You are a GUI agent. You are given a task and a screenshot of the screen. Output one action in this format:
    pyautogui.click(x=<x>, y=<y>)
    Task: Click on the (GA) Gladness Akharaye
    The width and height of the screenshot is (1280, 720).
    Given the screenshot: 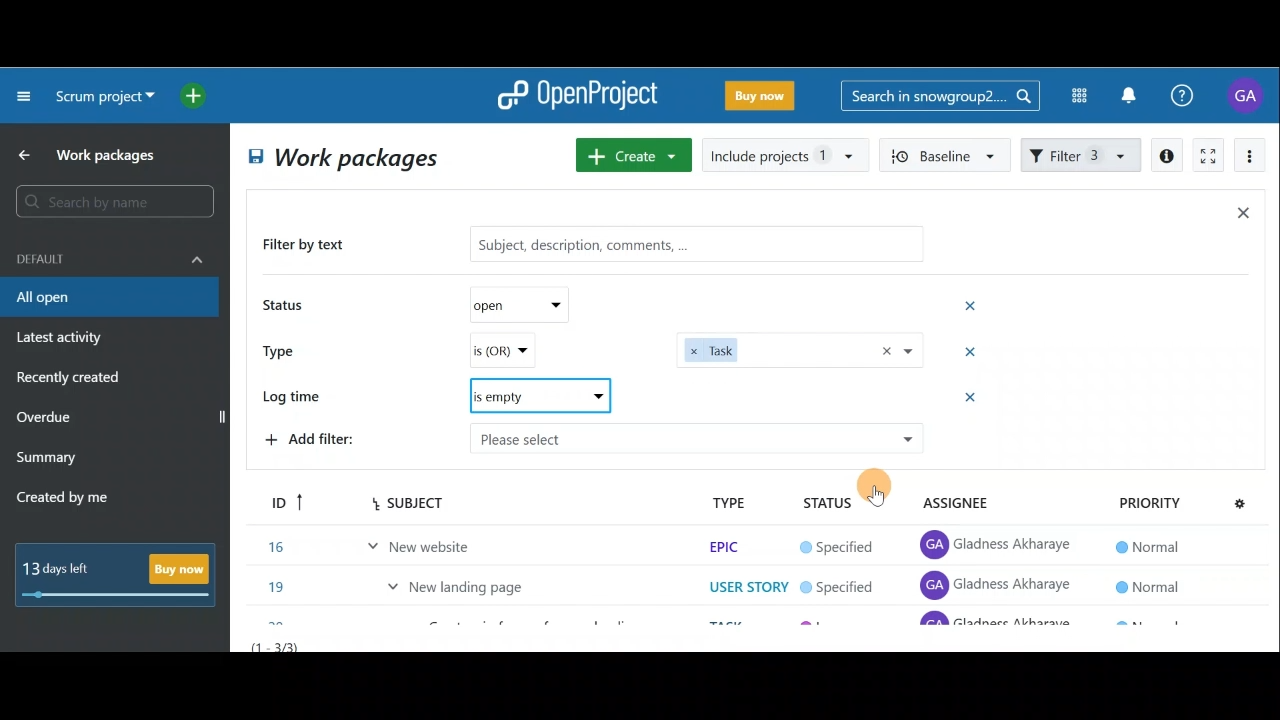 What is the action you would take?
    pyautogui.click(x=997, y=584)
    